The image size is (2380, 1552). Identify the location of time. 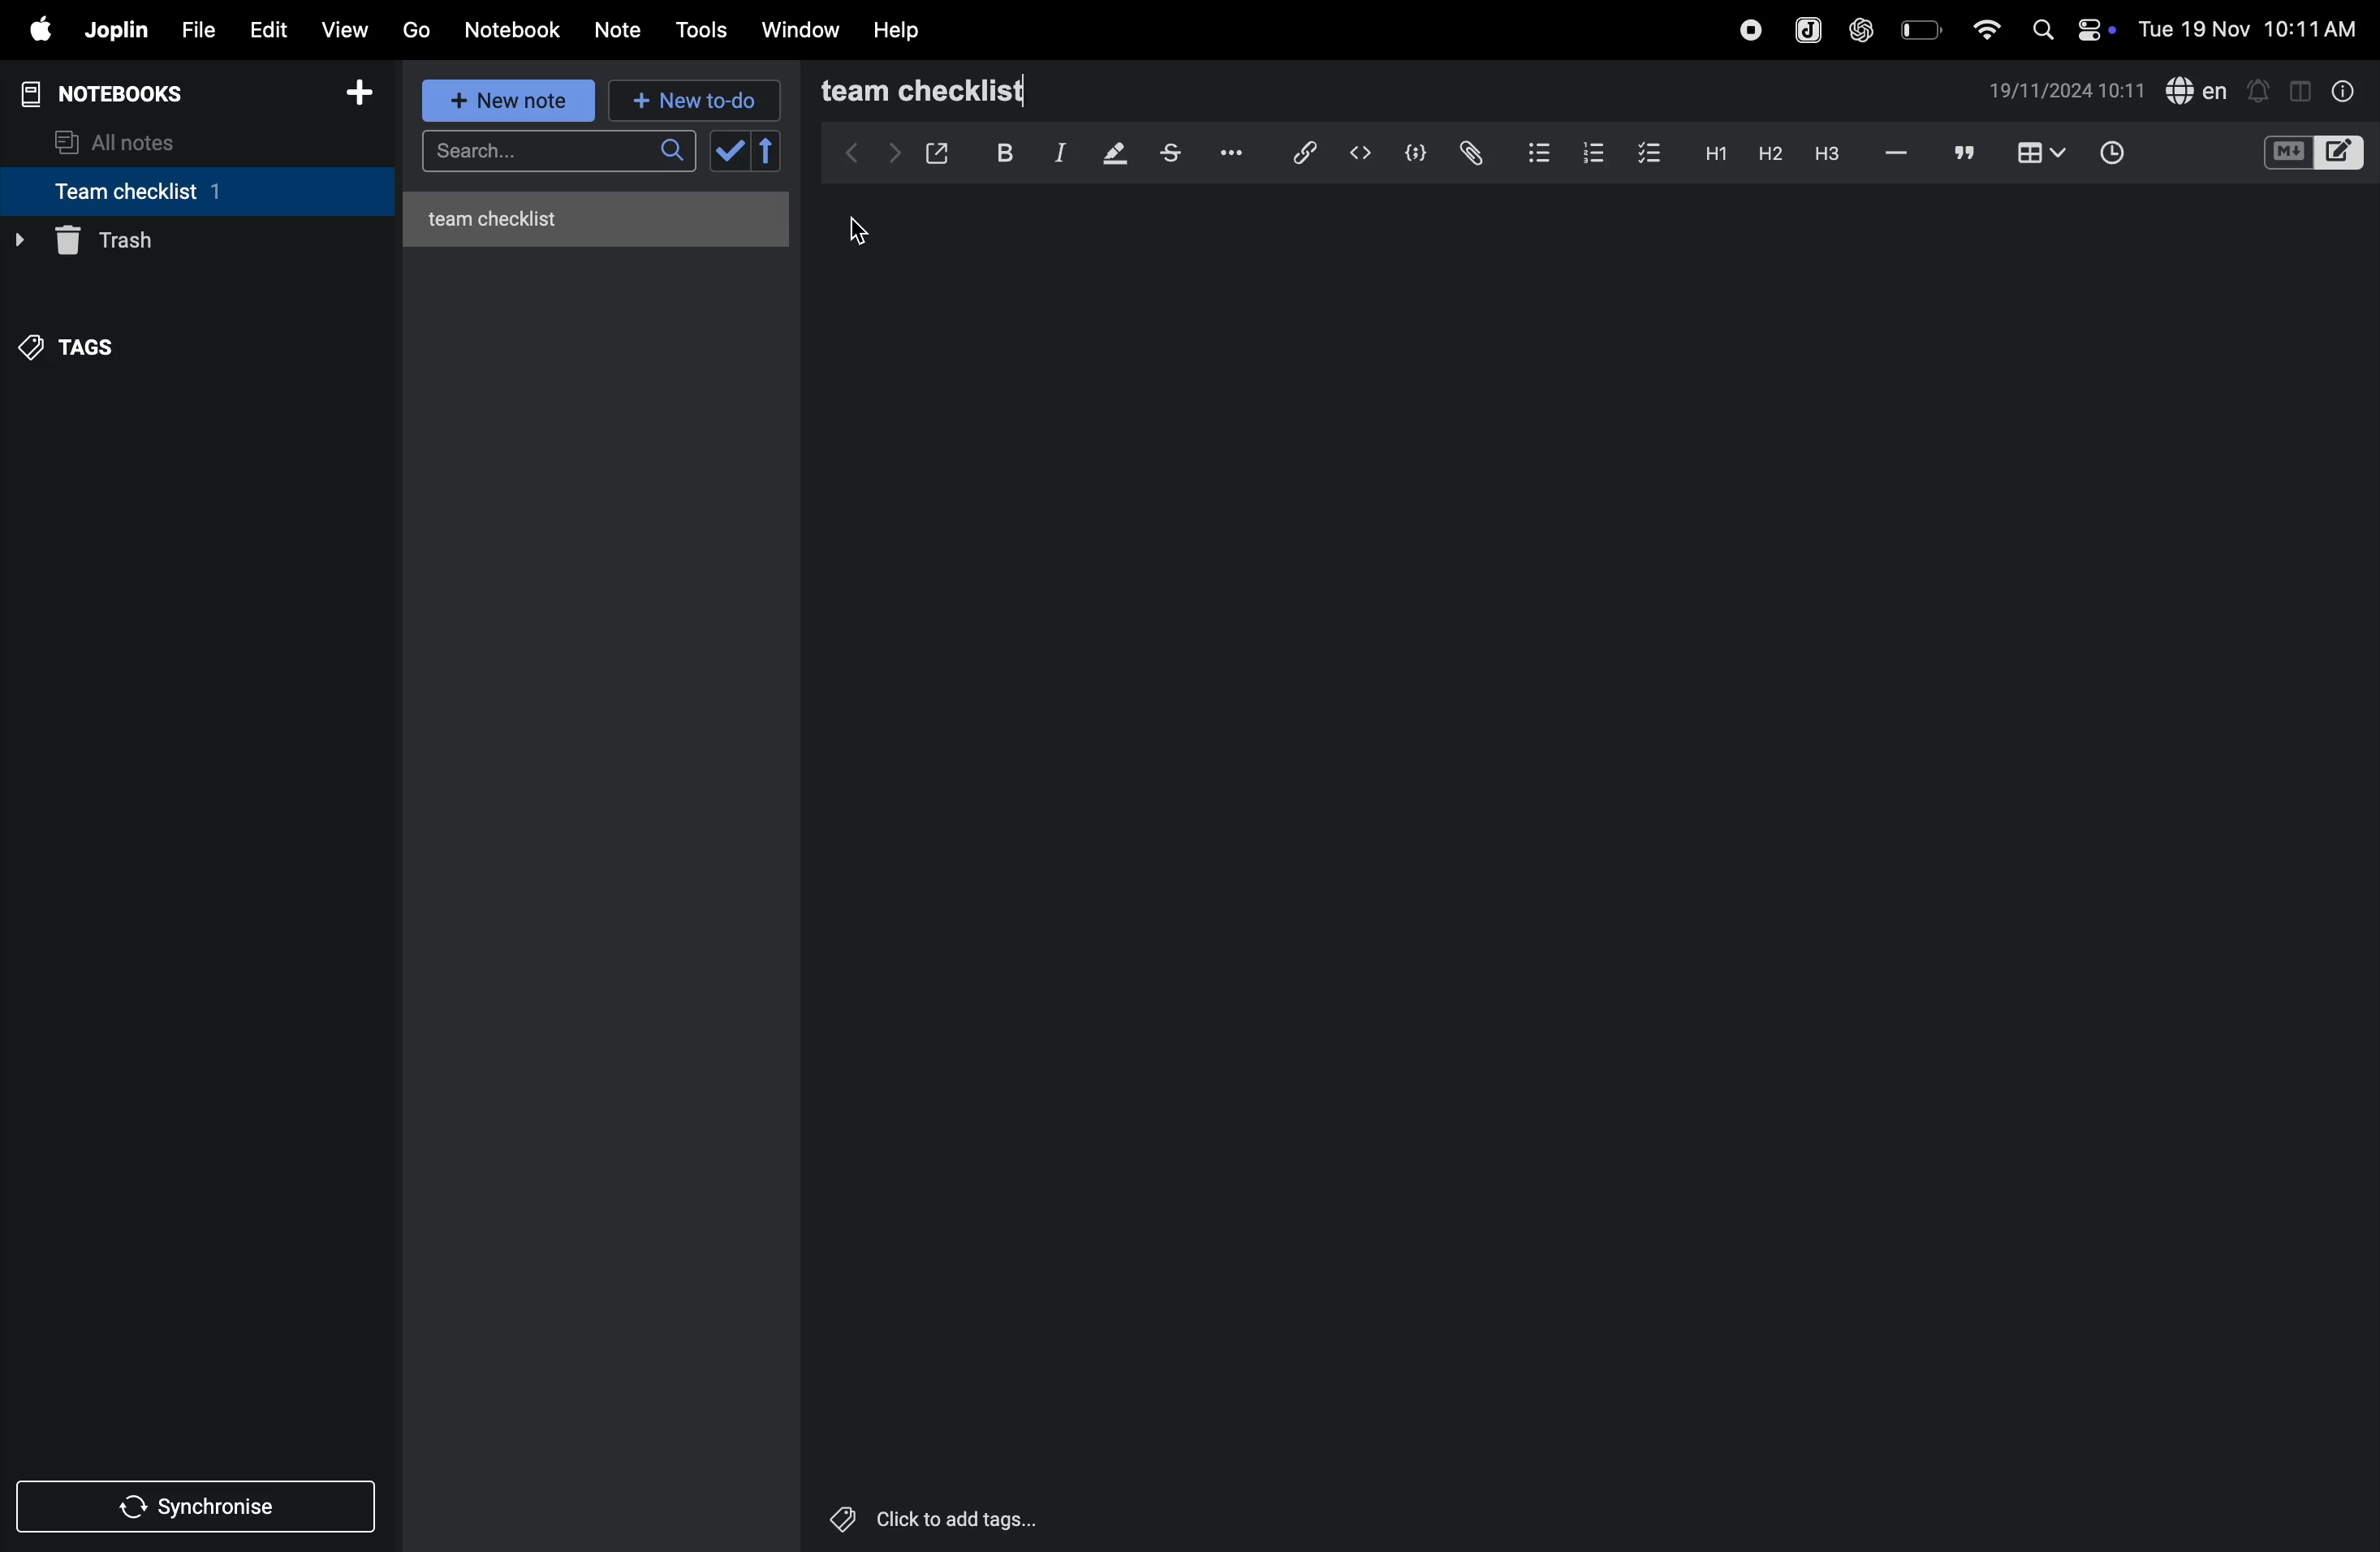
(2114, 150).